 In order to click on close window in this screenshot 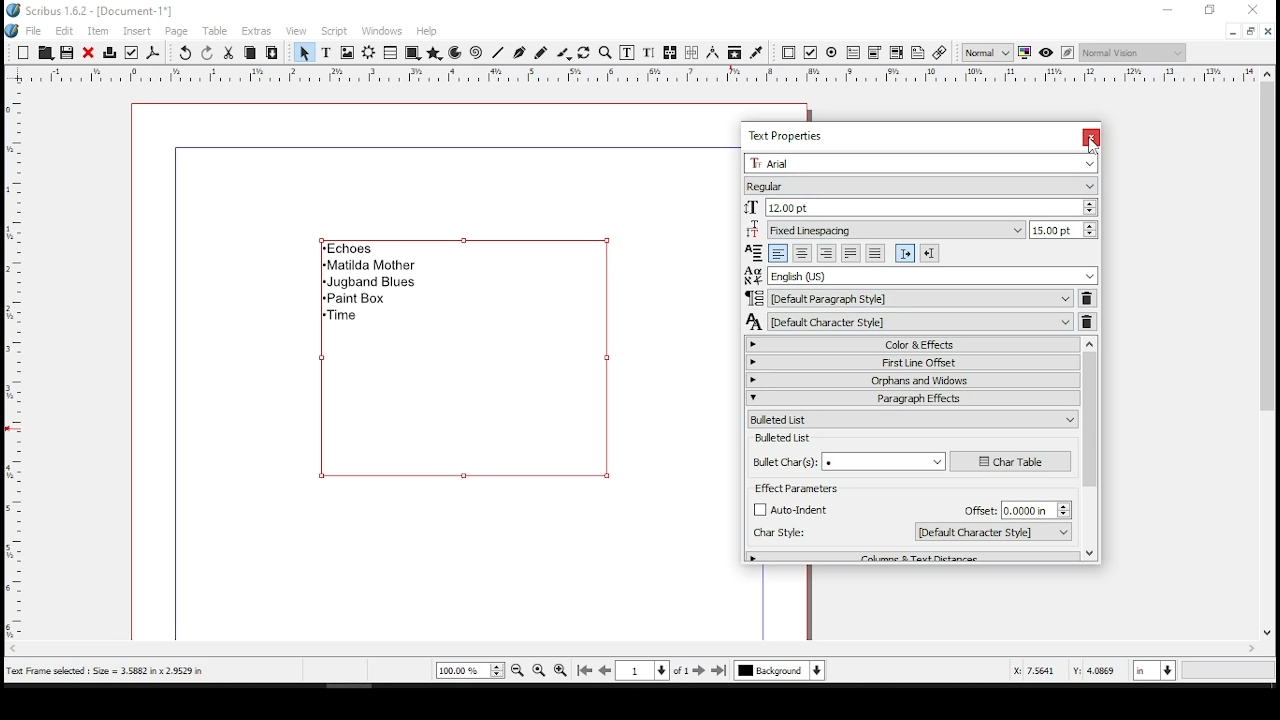, I will do `click(1098, 135)`.